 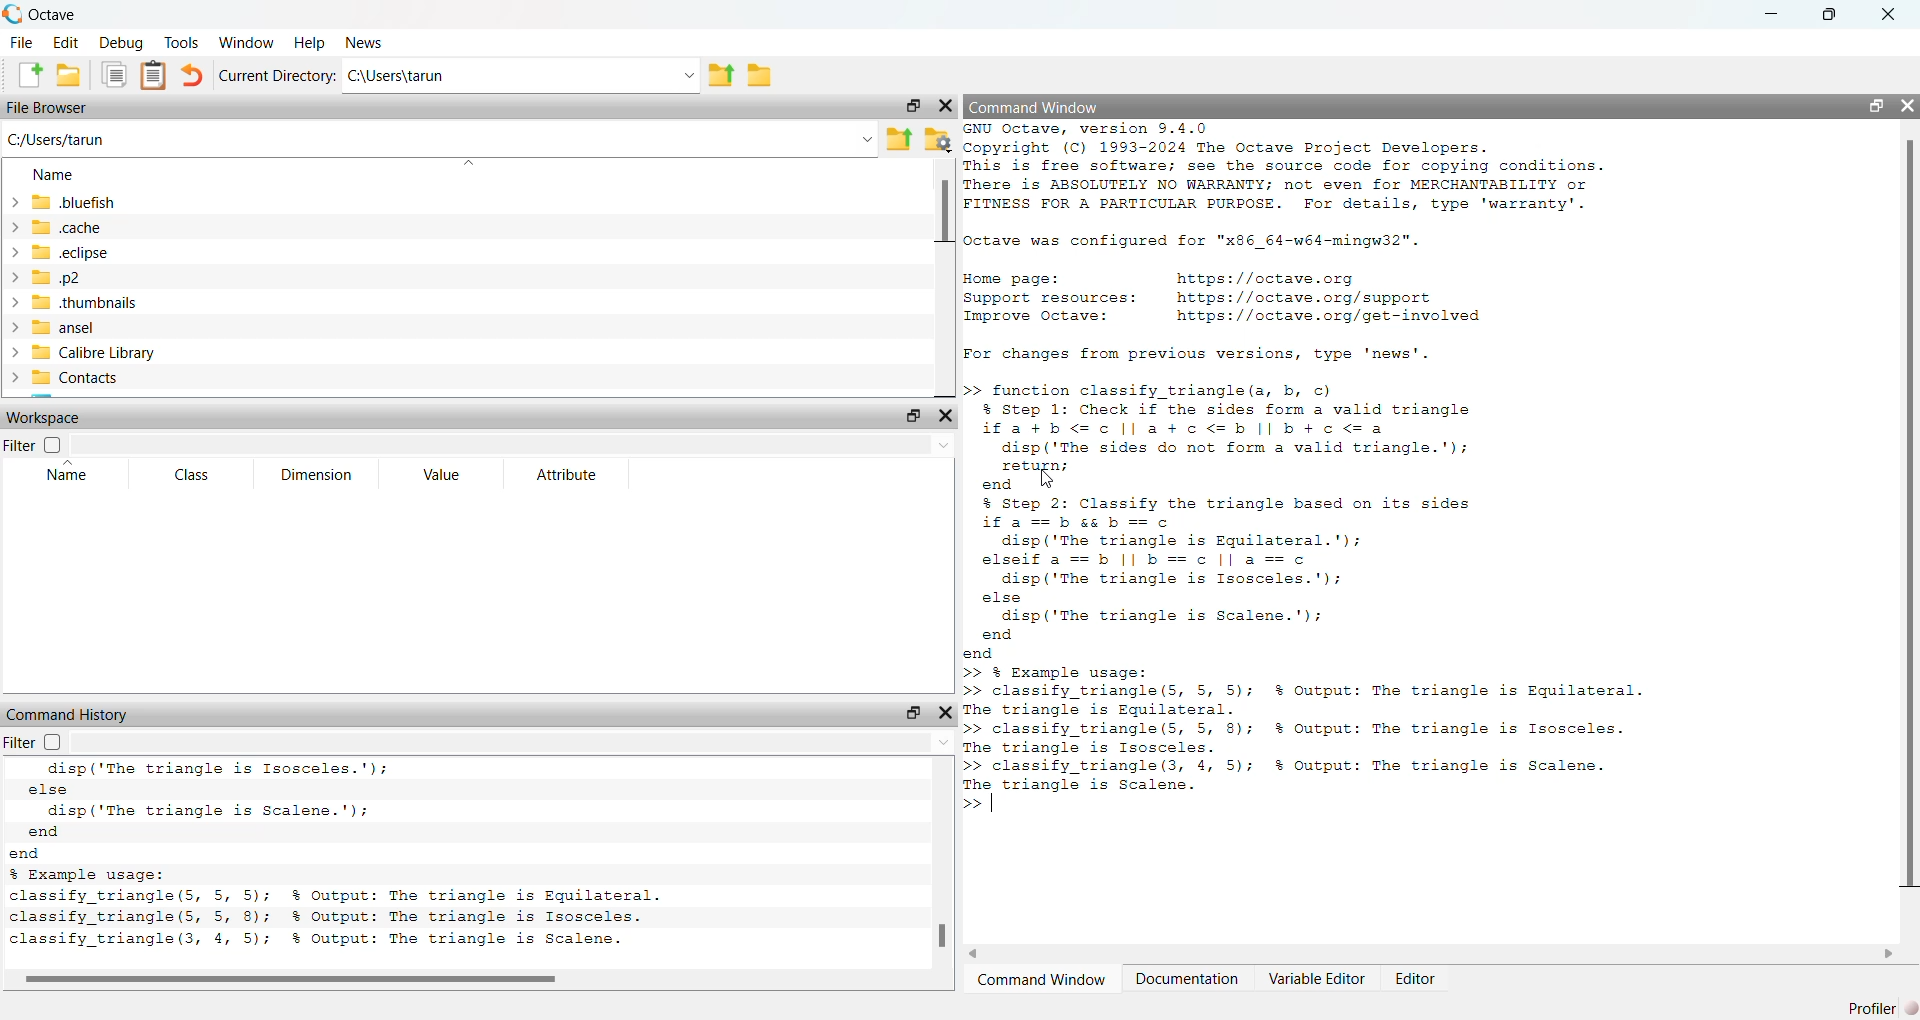 What do you see at coordinates (760, 74) in the screenshot?
I see `browse directories` at bounding box center [760, 74].